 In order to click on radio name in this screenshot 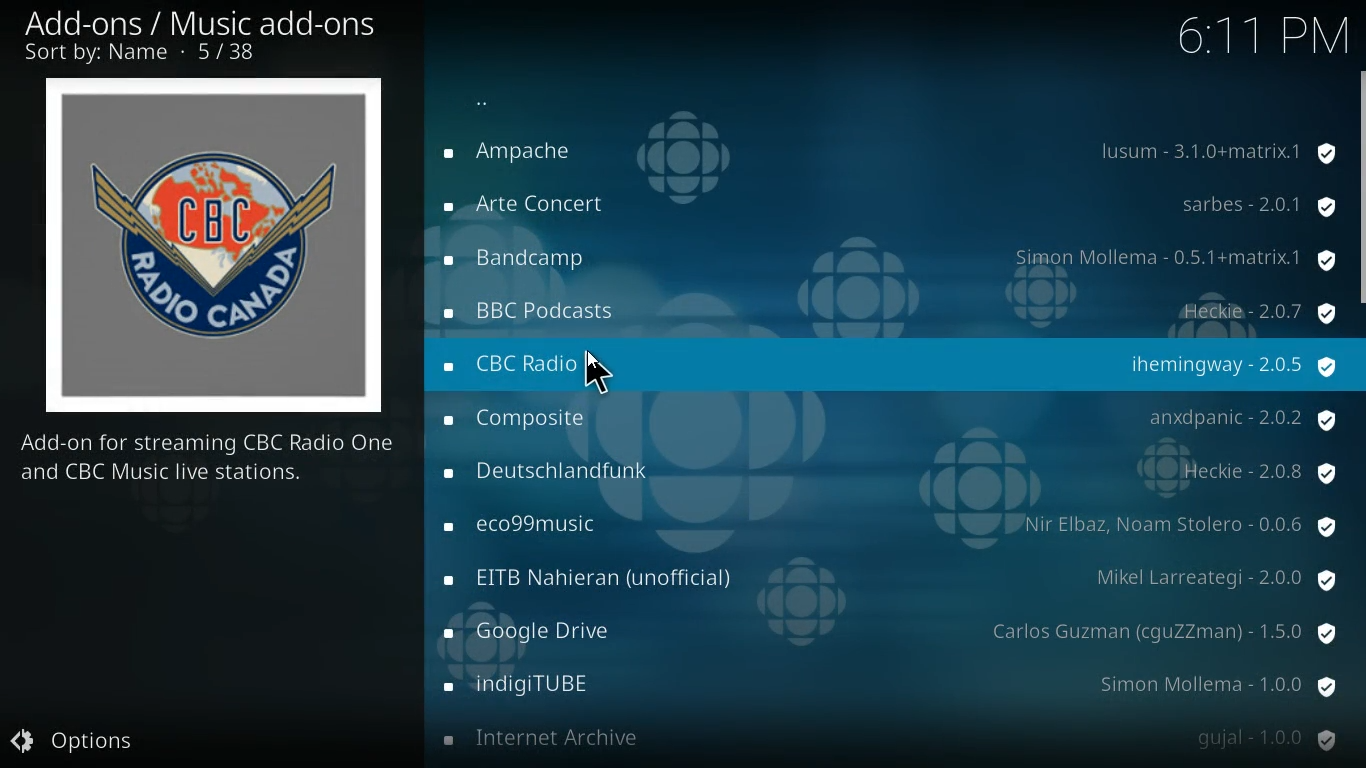, I will do `click(525, 257)`.